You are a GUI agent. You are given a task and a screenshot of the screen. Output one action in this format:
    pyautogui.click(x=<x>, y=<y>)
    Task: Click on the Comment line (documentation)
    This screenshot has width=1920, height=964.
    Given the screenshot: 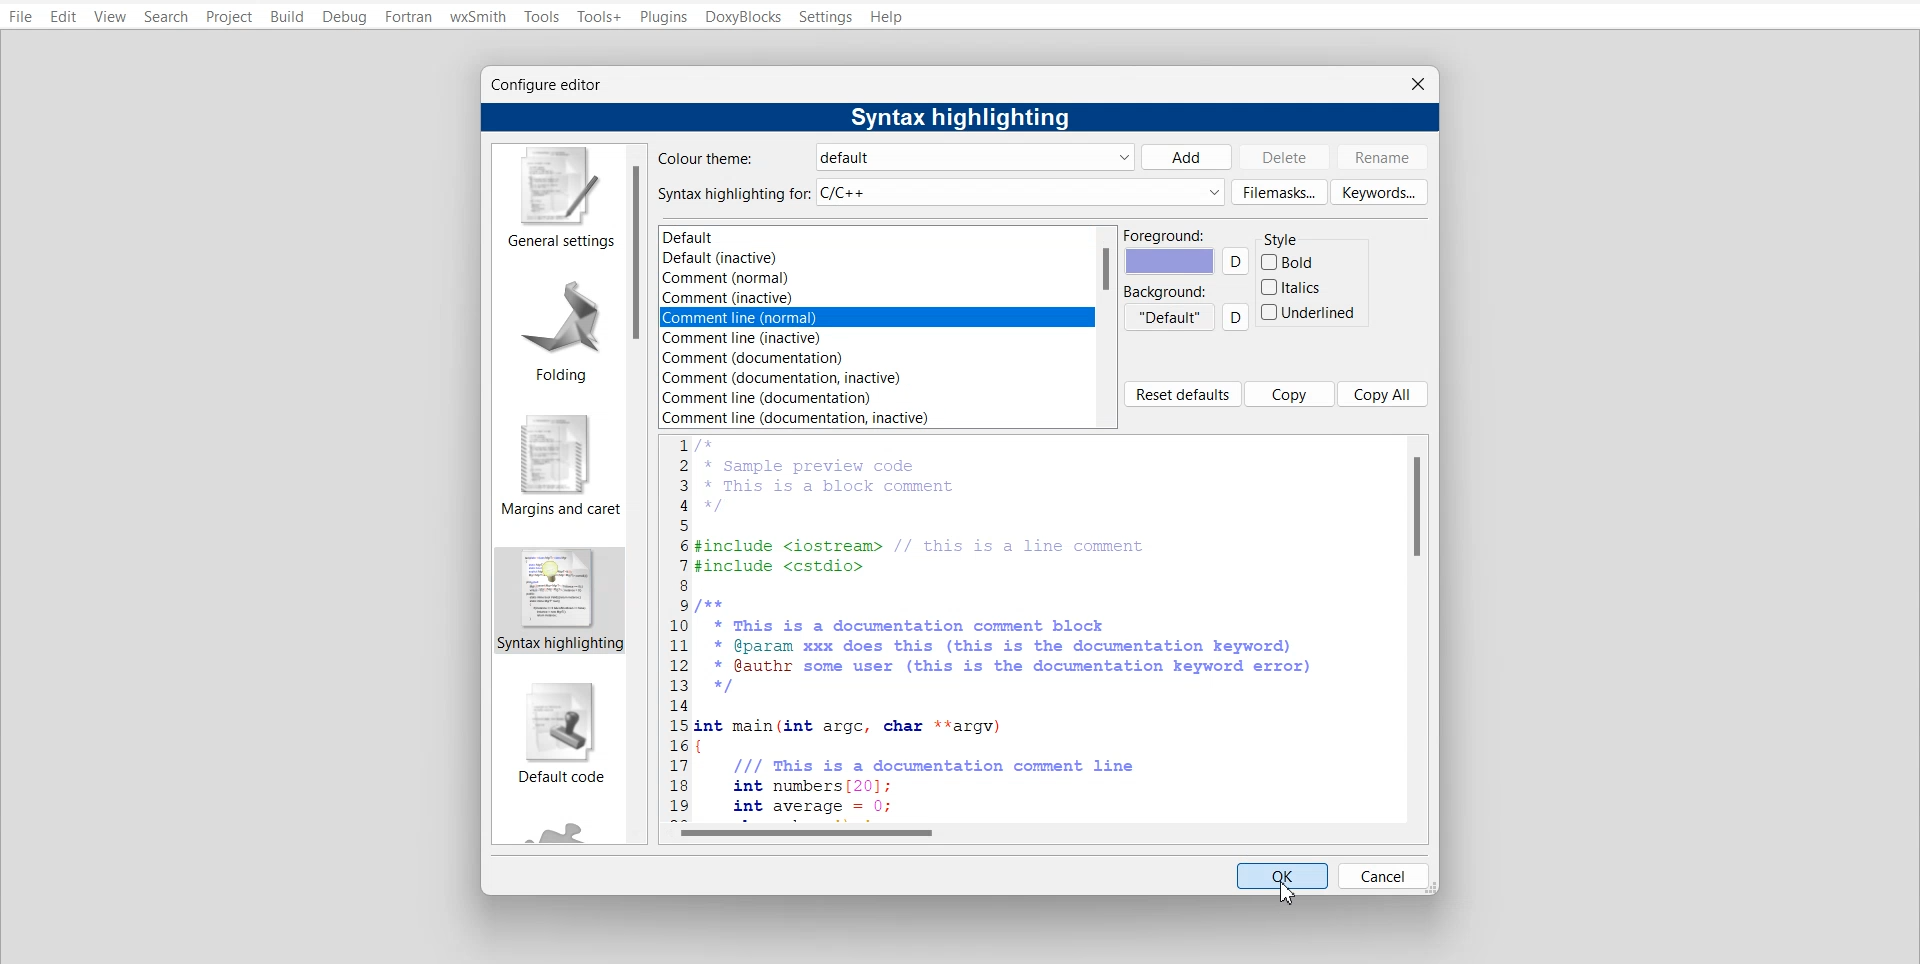 What is the action you would take?
    pyautogui.click(x=777, y=399)
    